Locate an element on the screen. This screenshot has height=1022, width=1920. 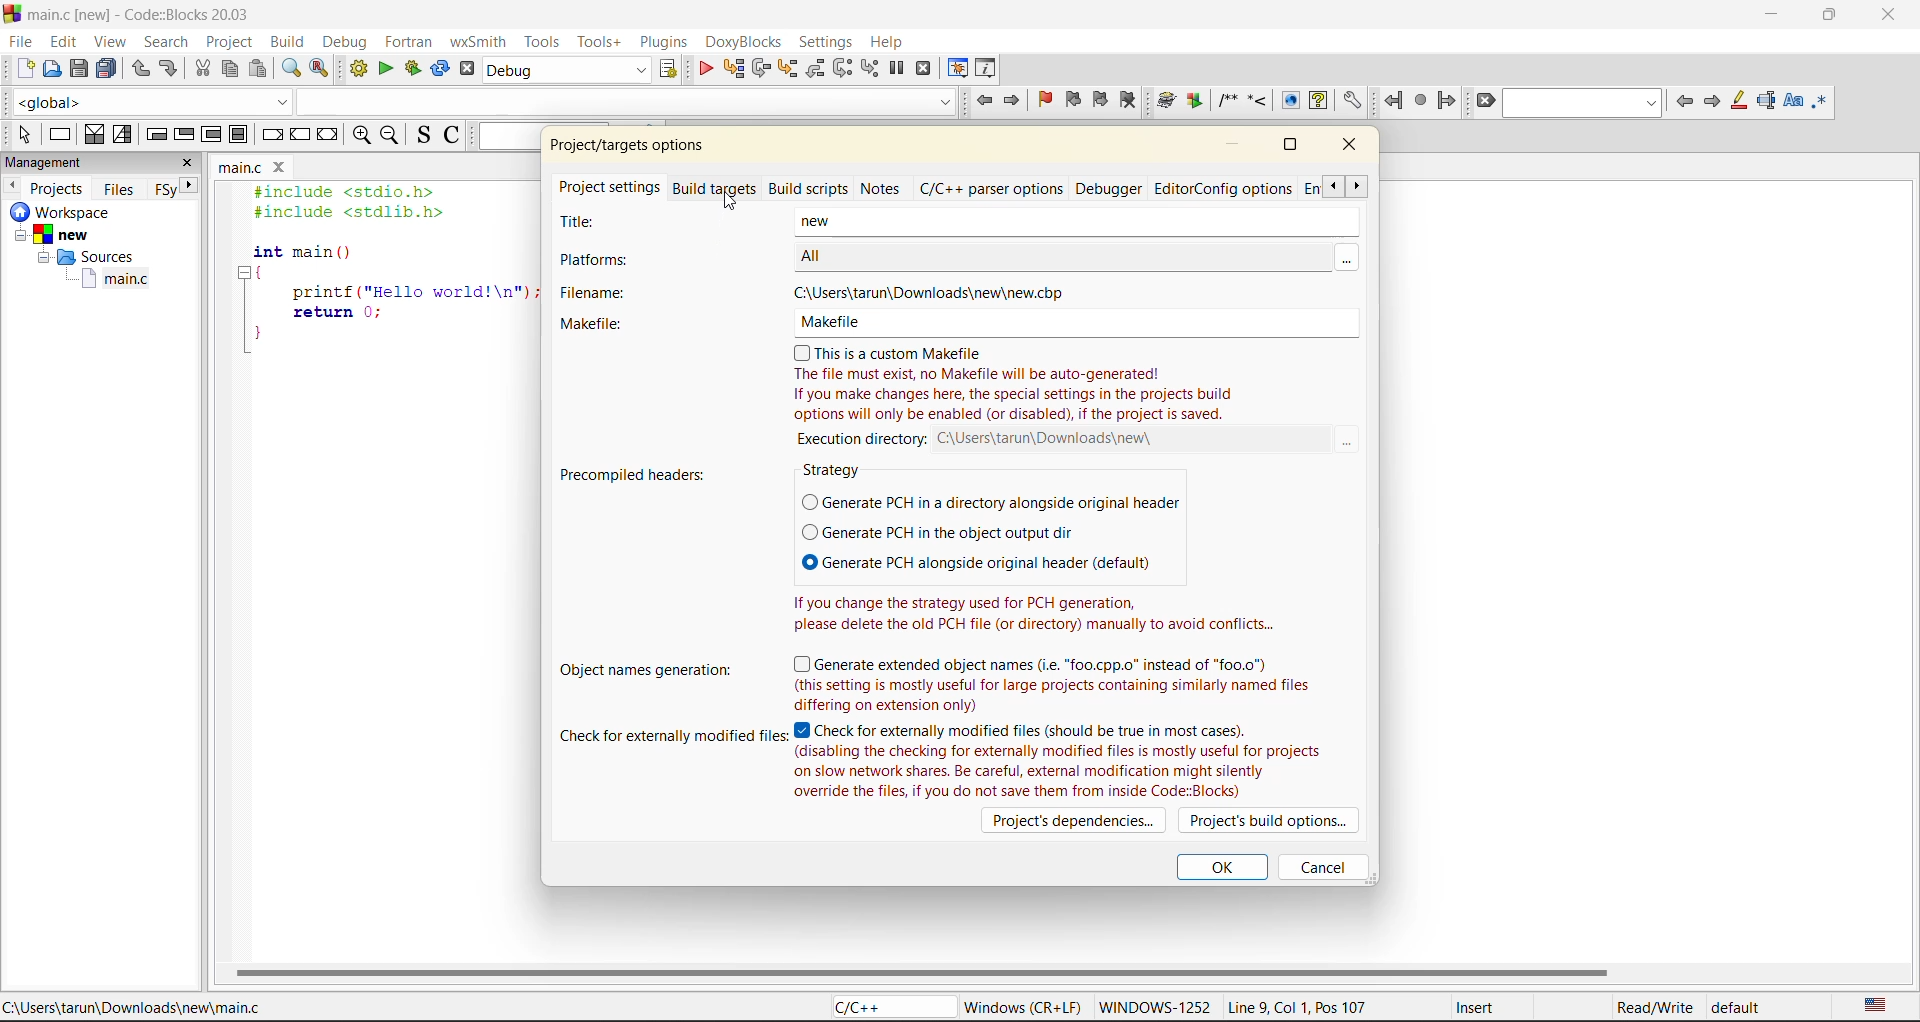
show select target dialog is located at coordinates (670, 70).